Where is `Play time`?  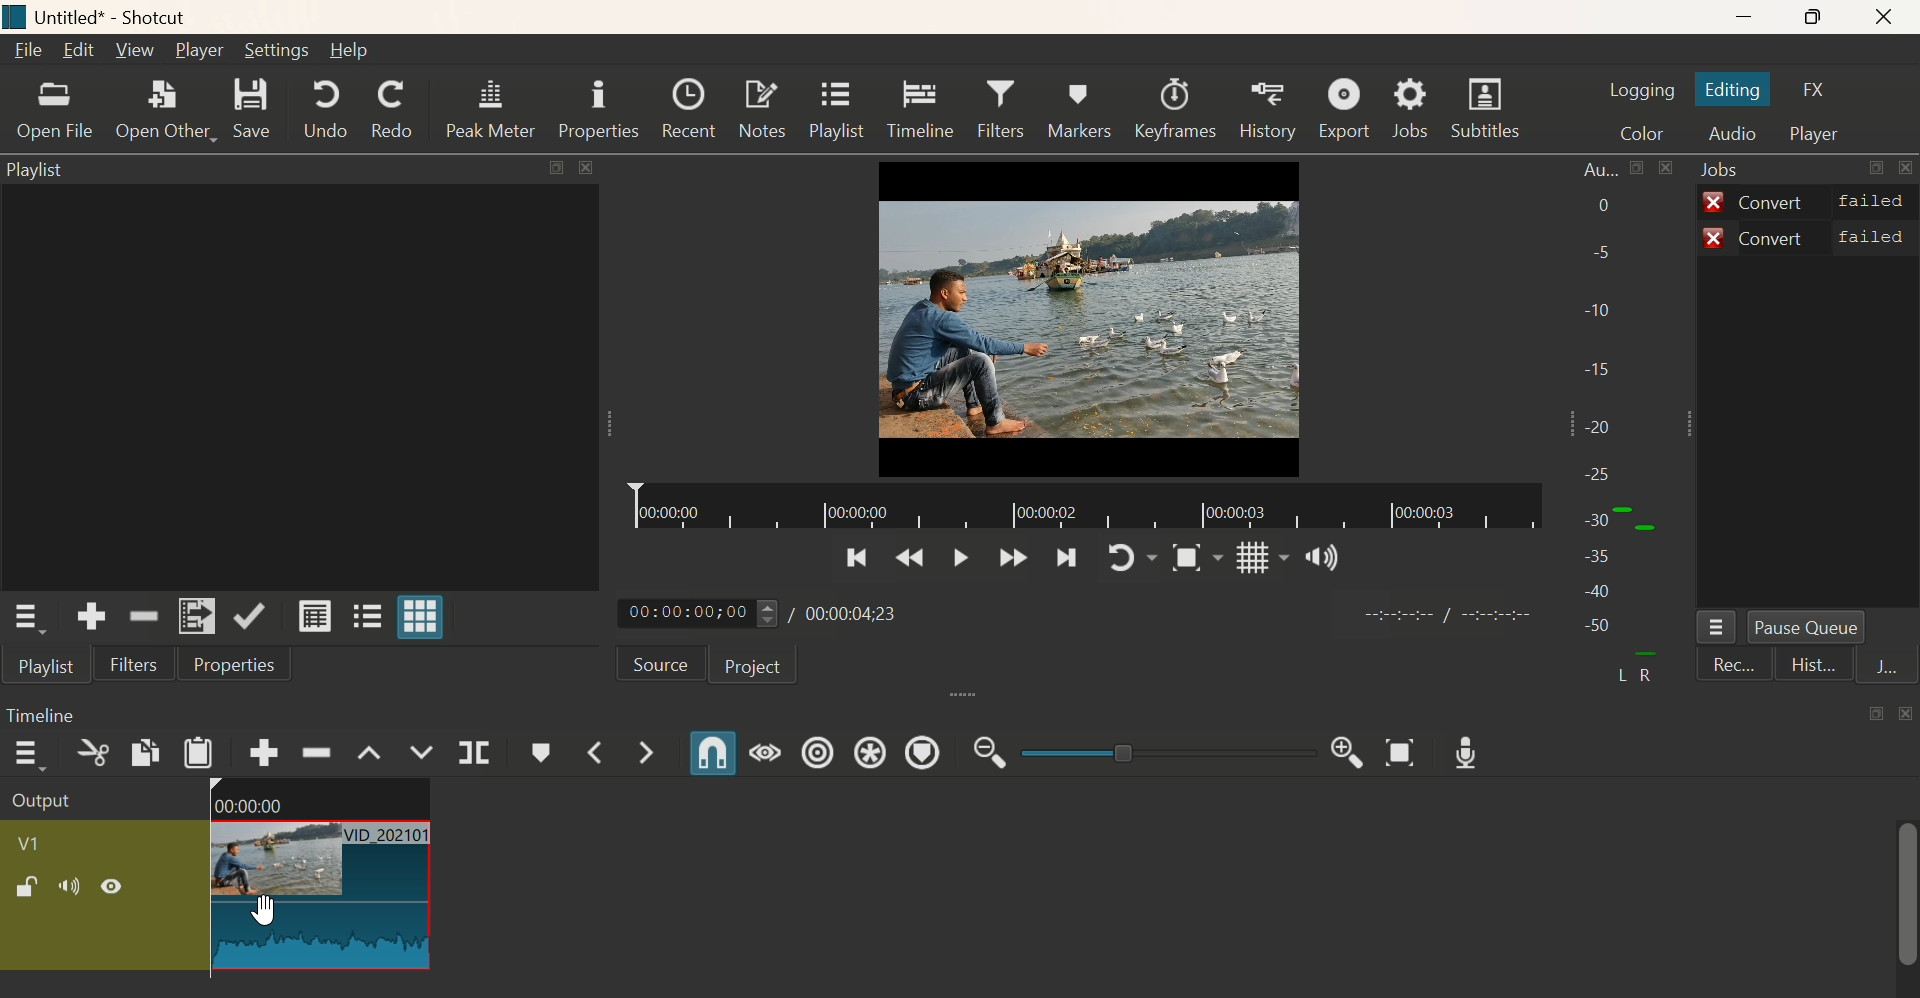
Play time is located at coordinates (771, 614).